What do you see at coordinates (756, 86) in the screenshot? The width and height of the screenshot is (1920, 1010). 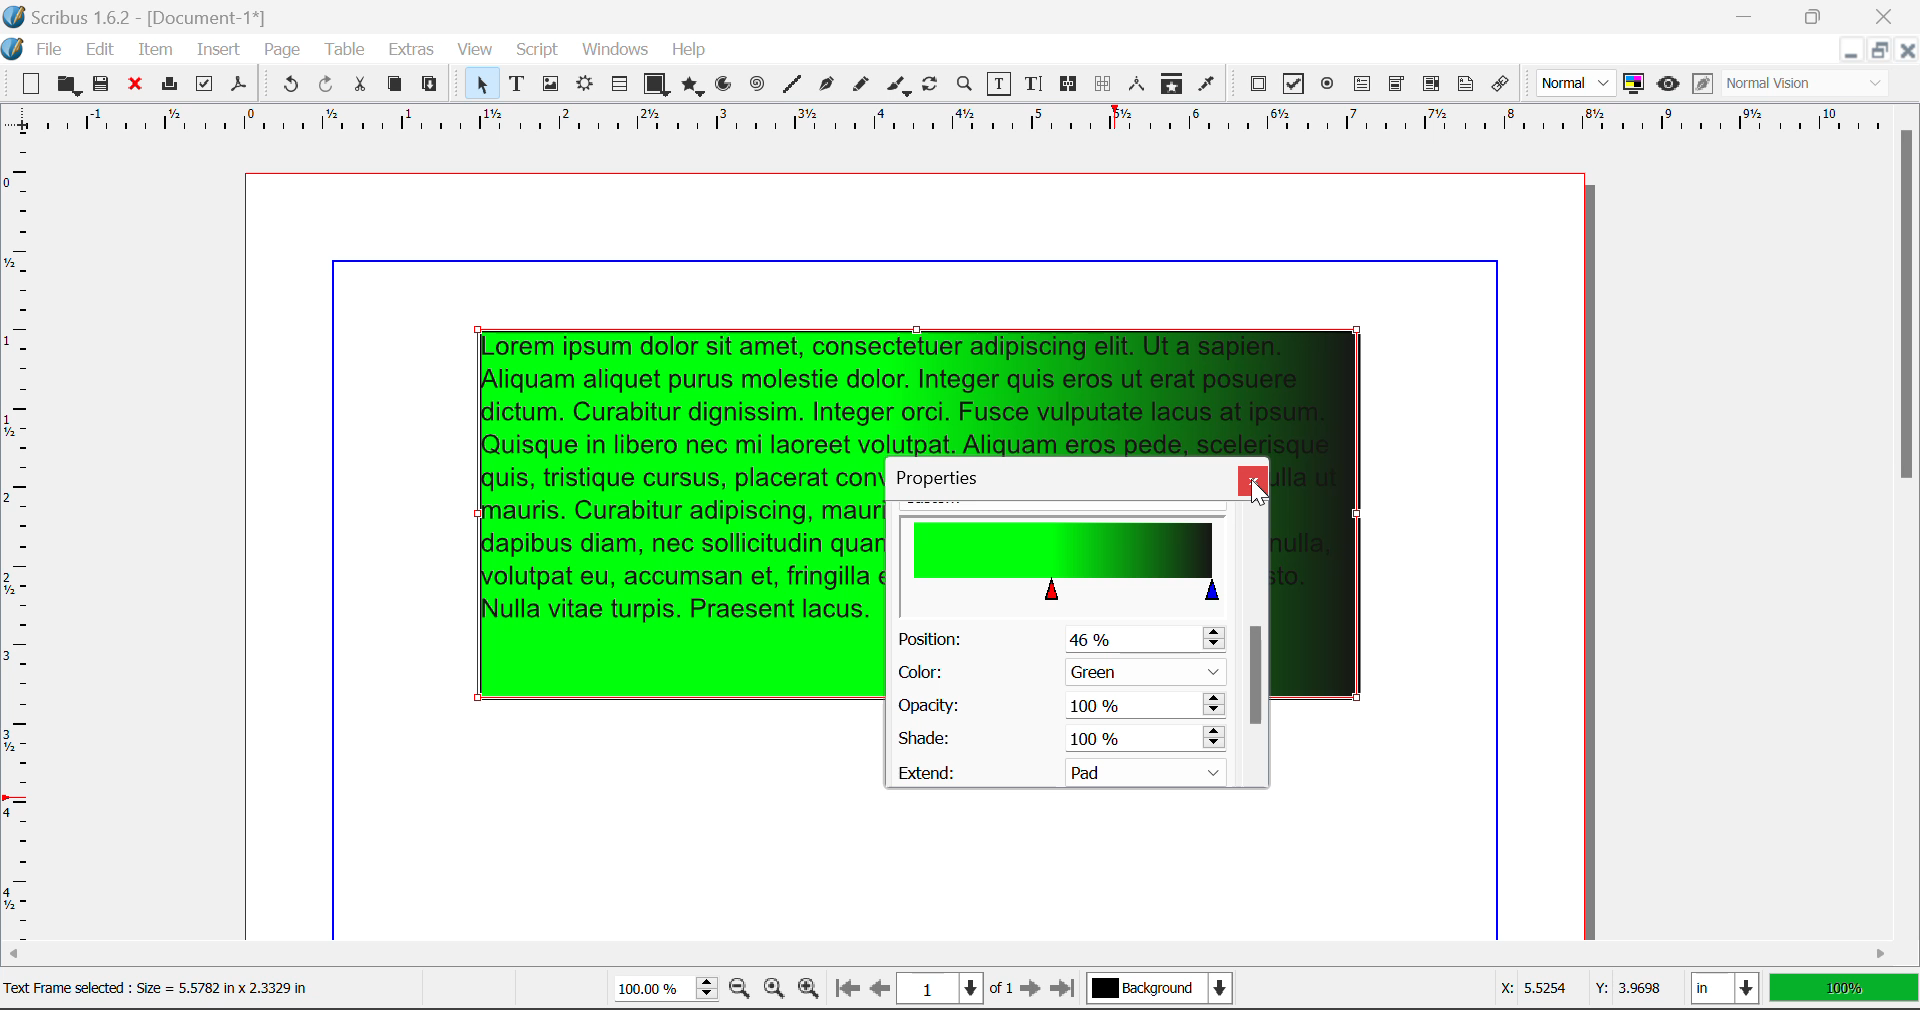 I see `Spirals` at bounding box center [756, 86].